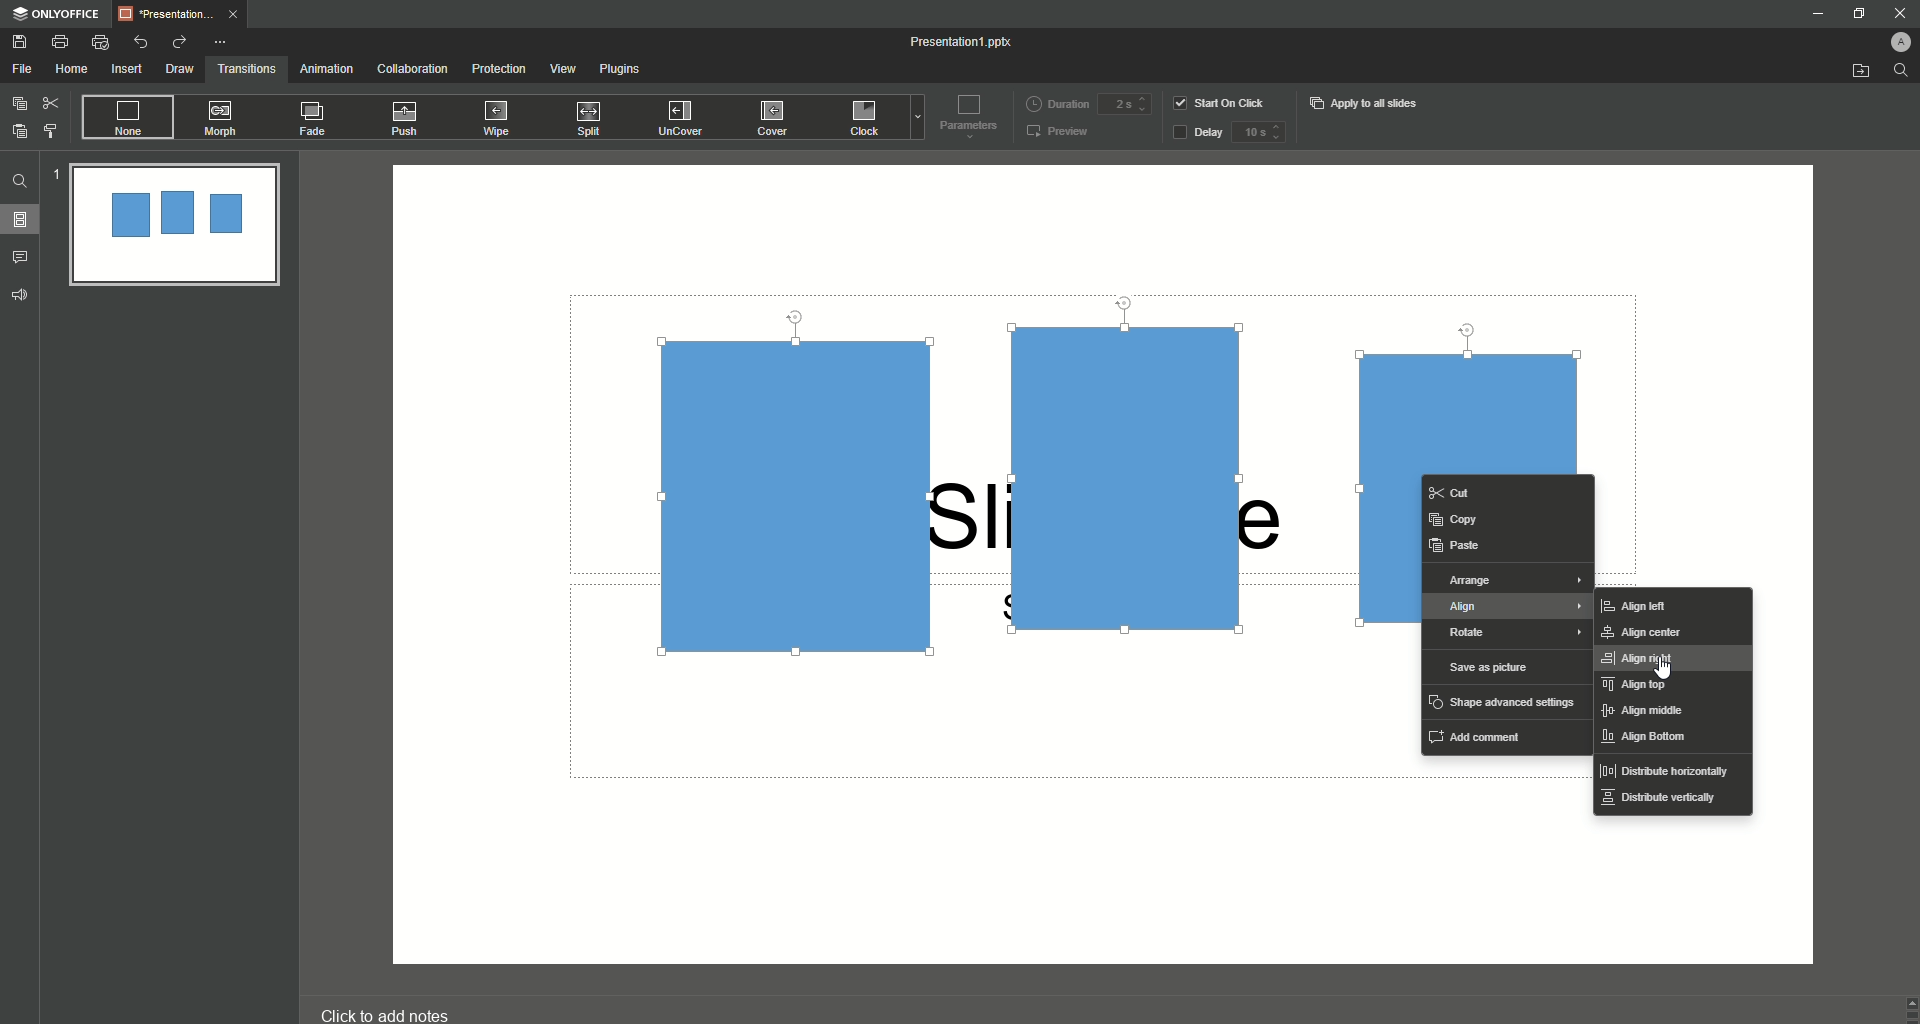  I want to click on Presentation 1, so click(964, 42).